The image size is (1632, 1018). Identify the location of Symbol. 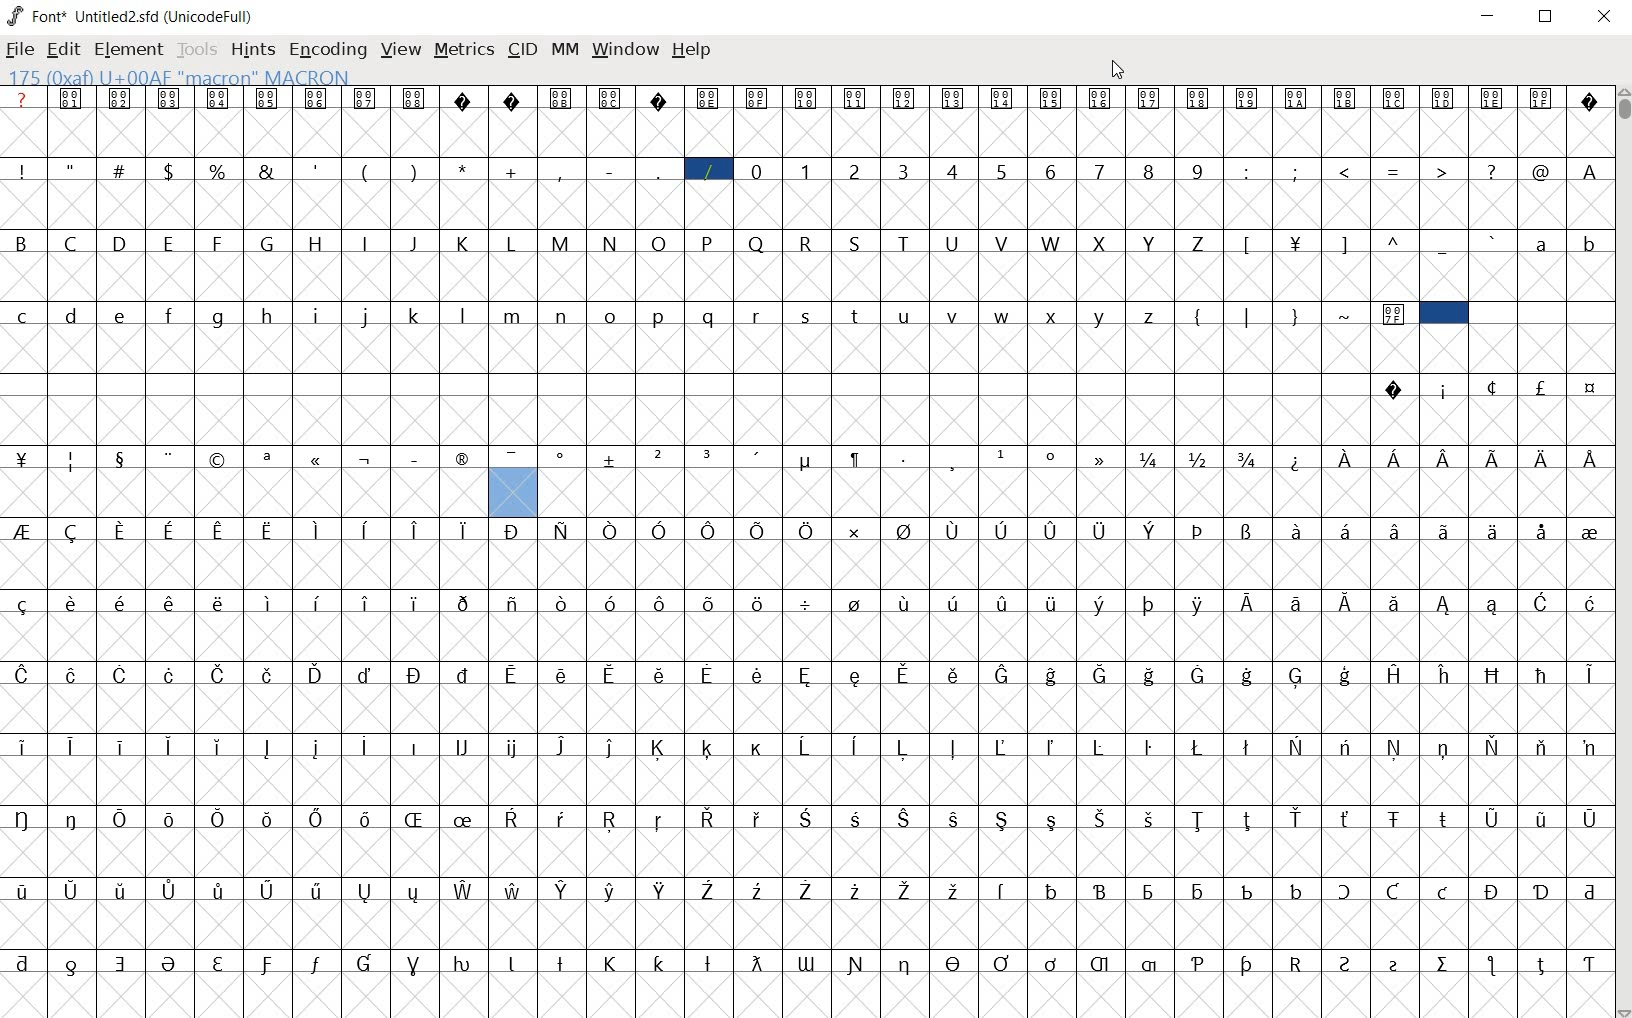
(1541, 386).